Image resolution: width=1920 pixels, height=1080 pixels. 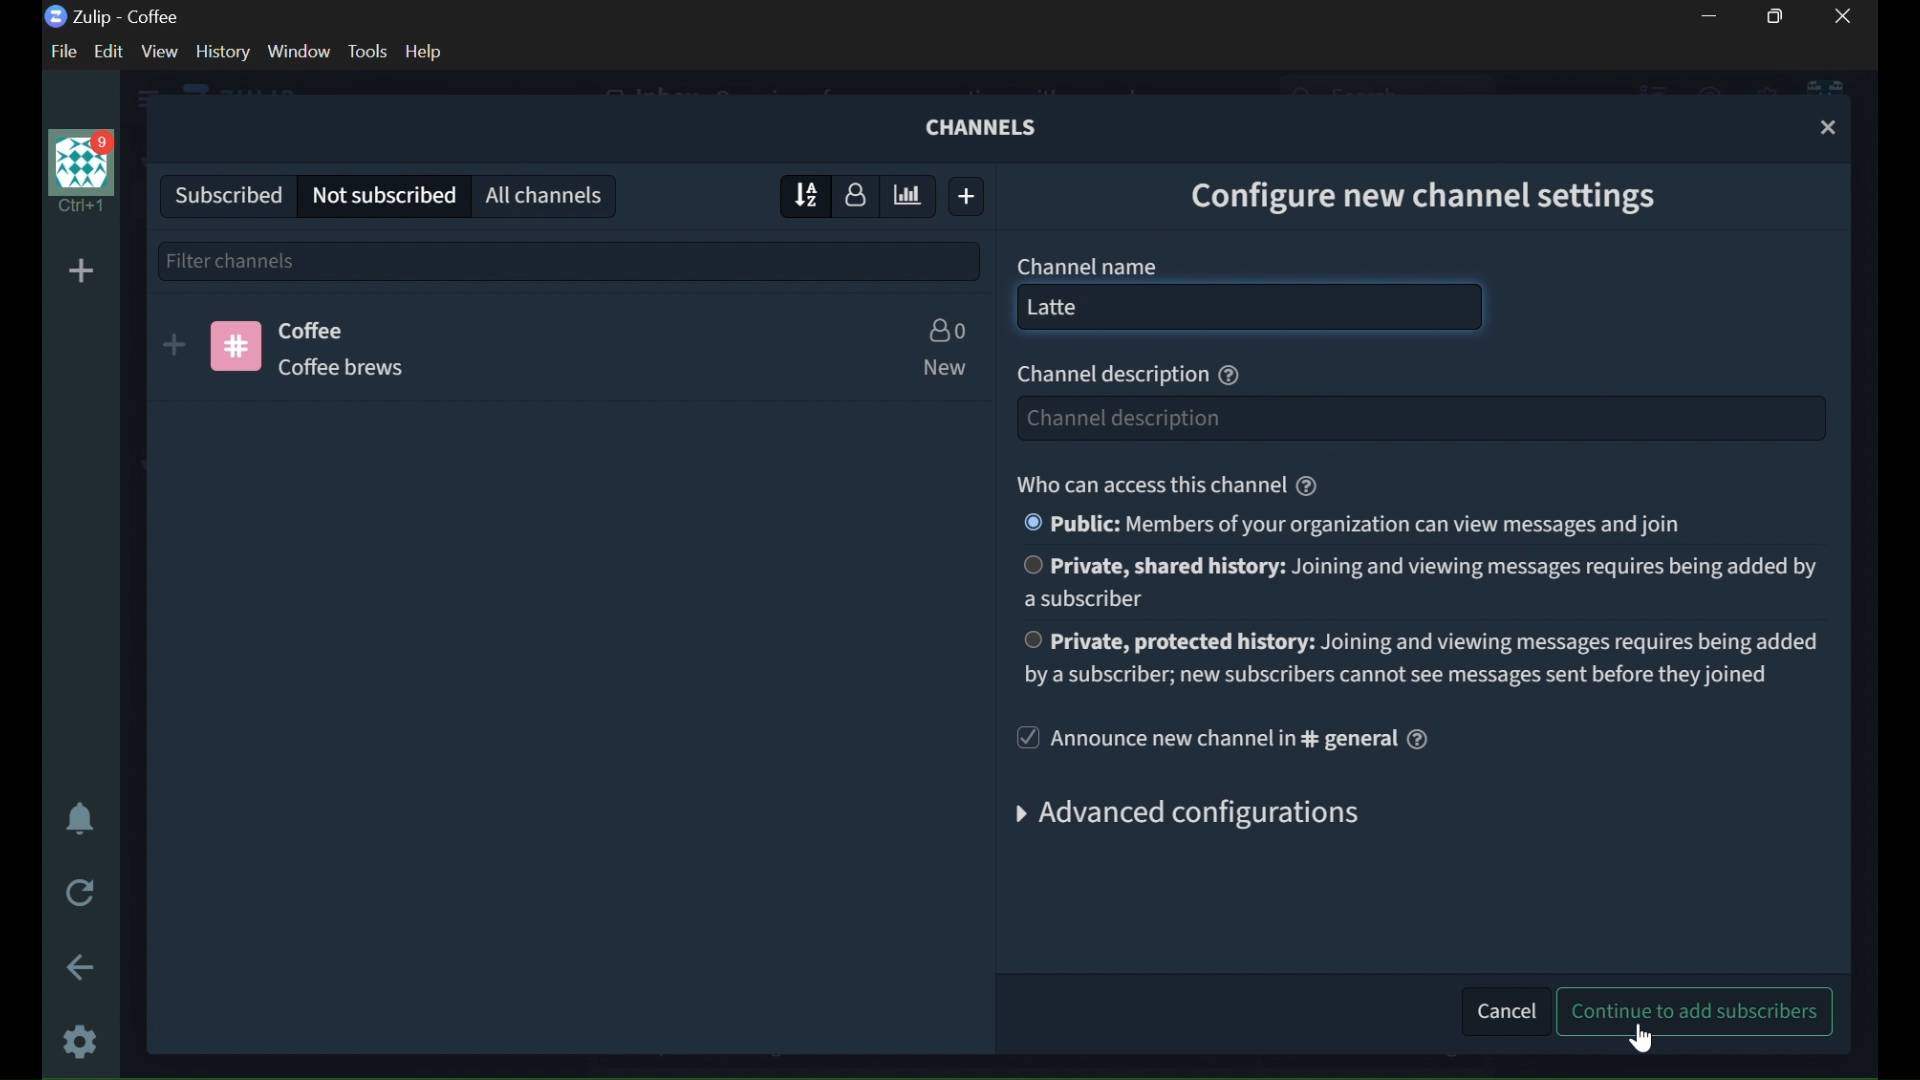 I want to click on NOT SUBSCRIBED, so click(x=384, y=196).